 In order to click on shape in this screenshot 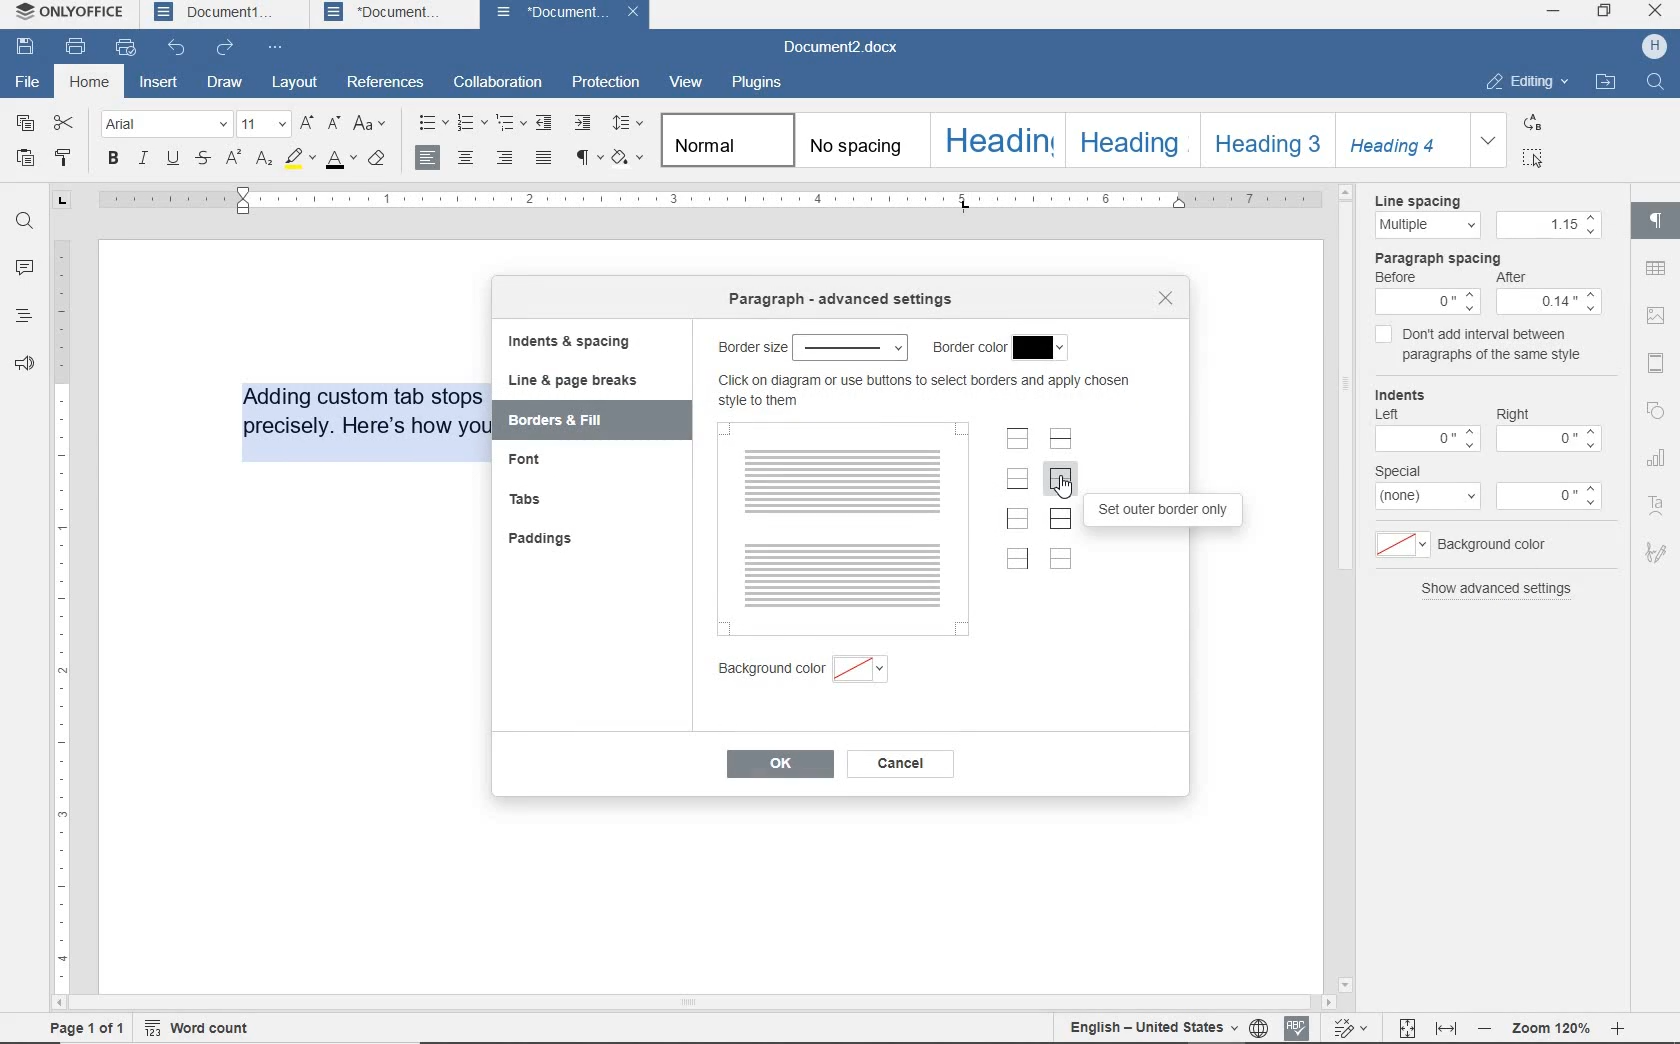, I will do `click(1660, 409)`.